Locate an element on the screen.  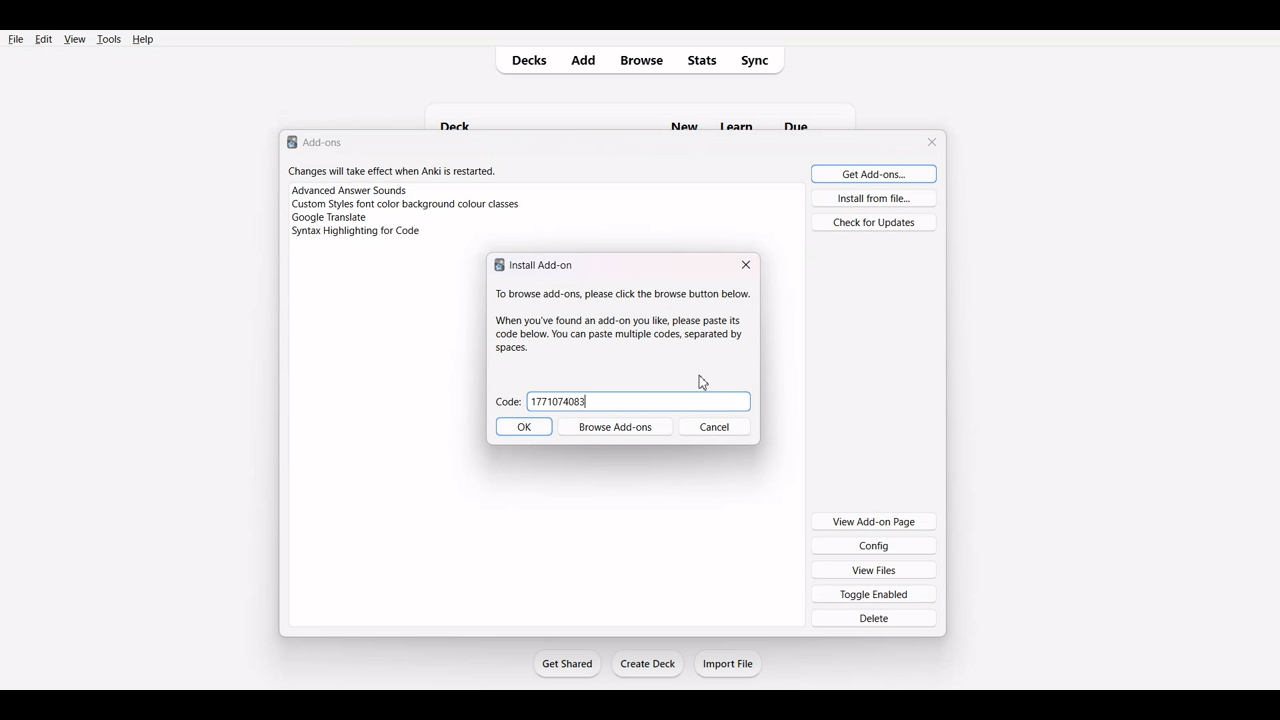
Get Started is located at coordinates (566, 663).